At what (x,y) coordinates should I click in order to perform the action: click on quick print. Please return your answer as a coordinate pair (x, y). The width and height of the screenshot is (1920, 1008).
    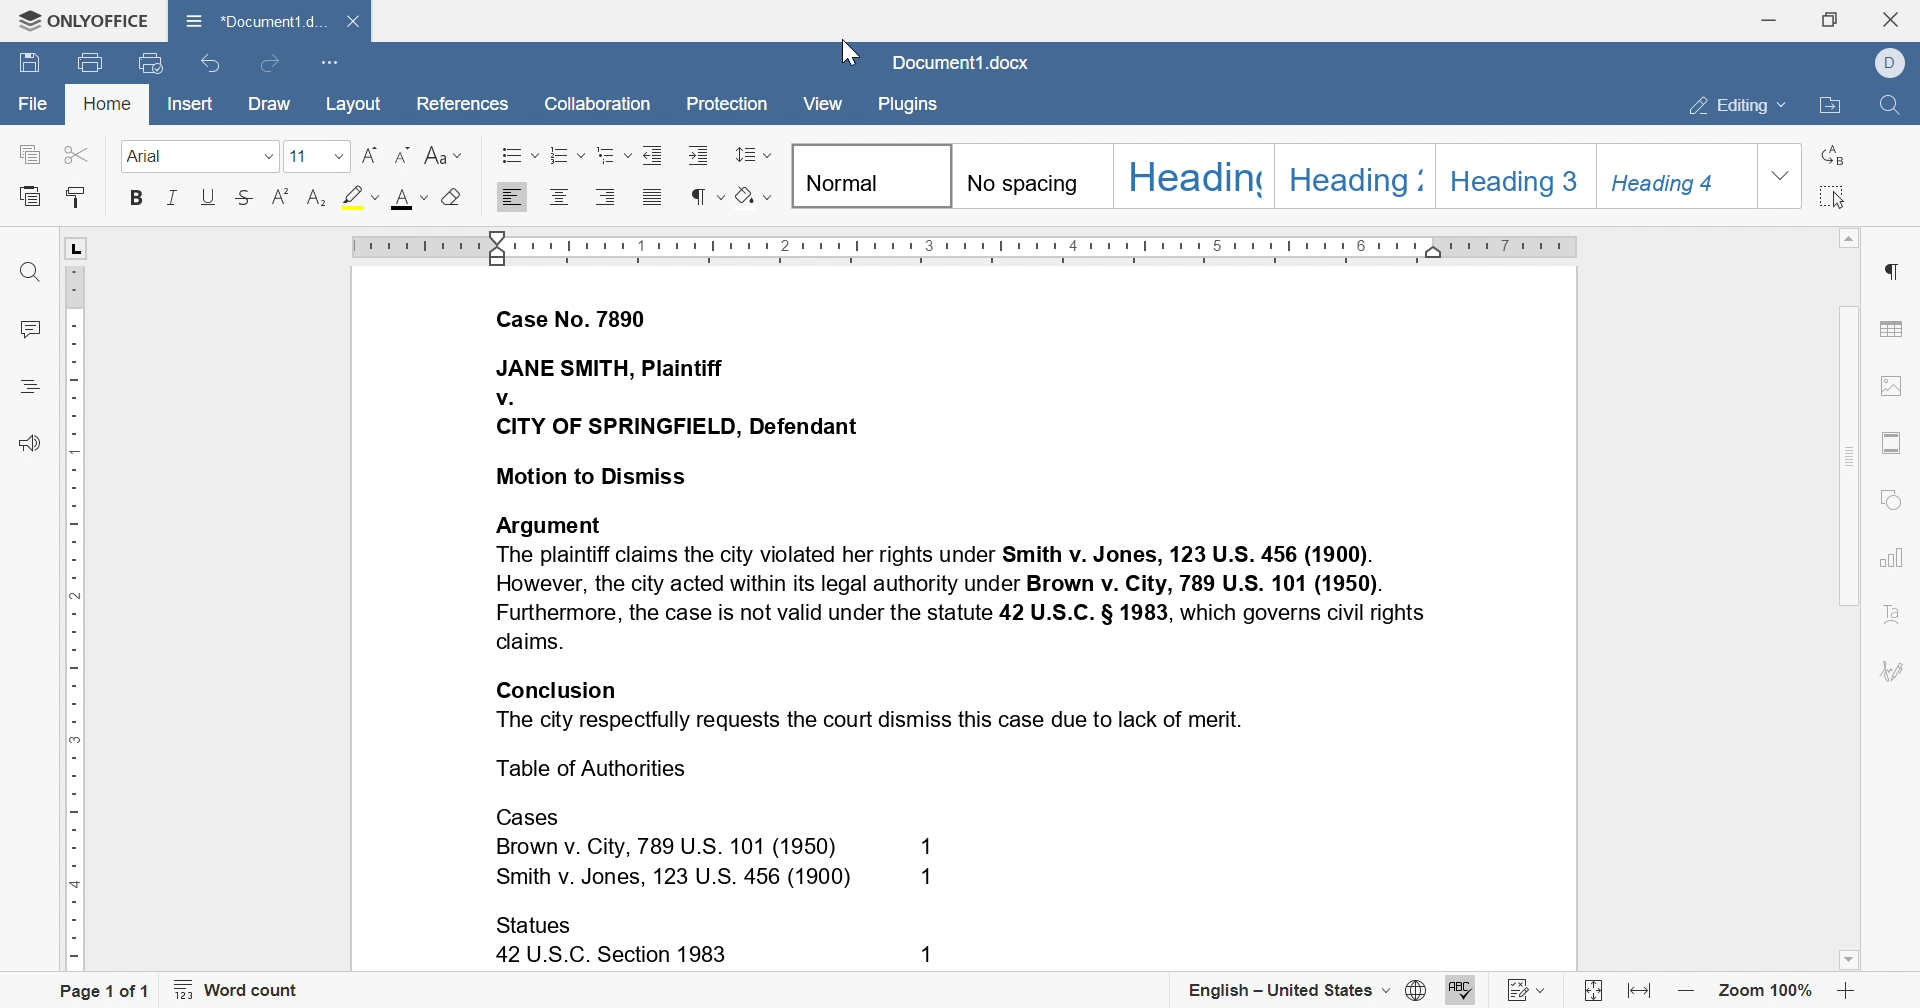
    Looking at the image, I should click on (150, 65).